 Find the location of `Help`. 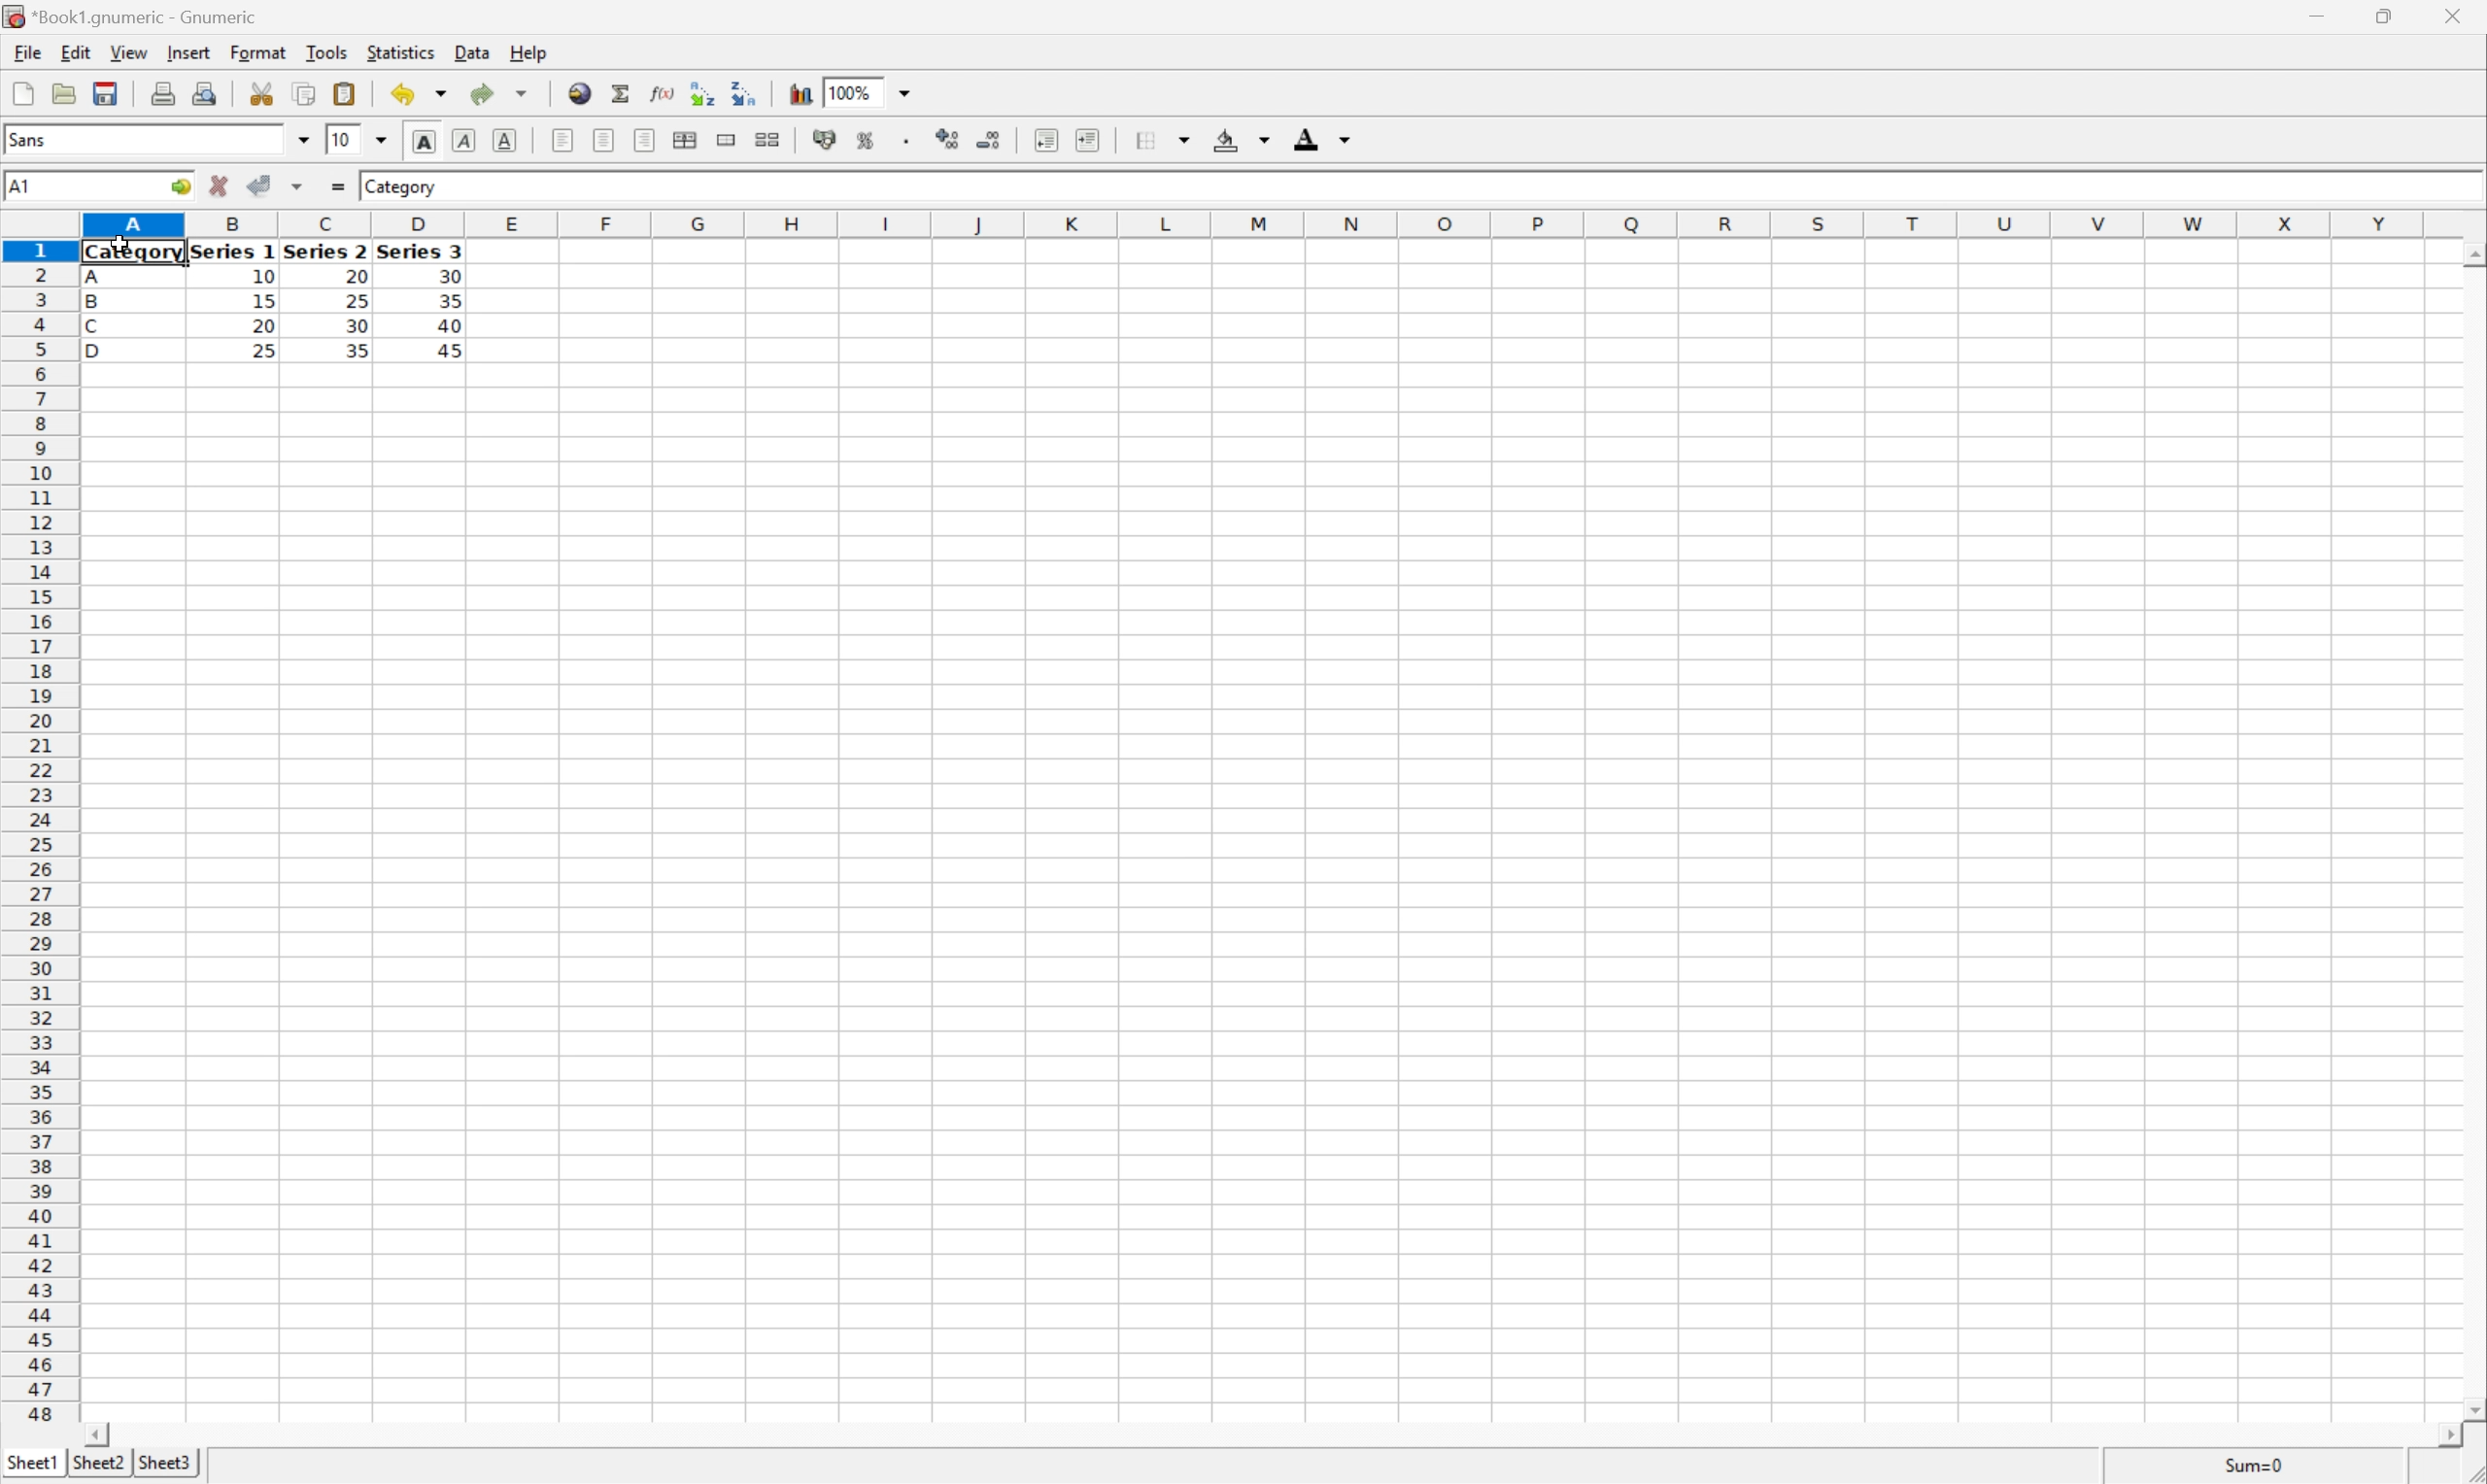

Help is located at coordinates (530, 54).